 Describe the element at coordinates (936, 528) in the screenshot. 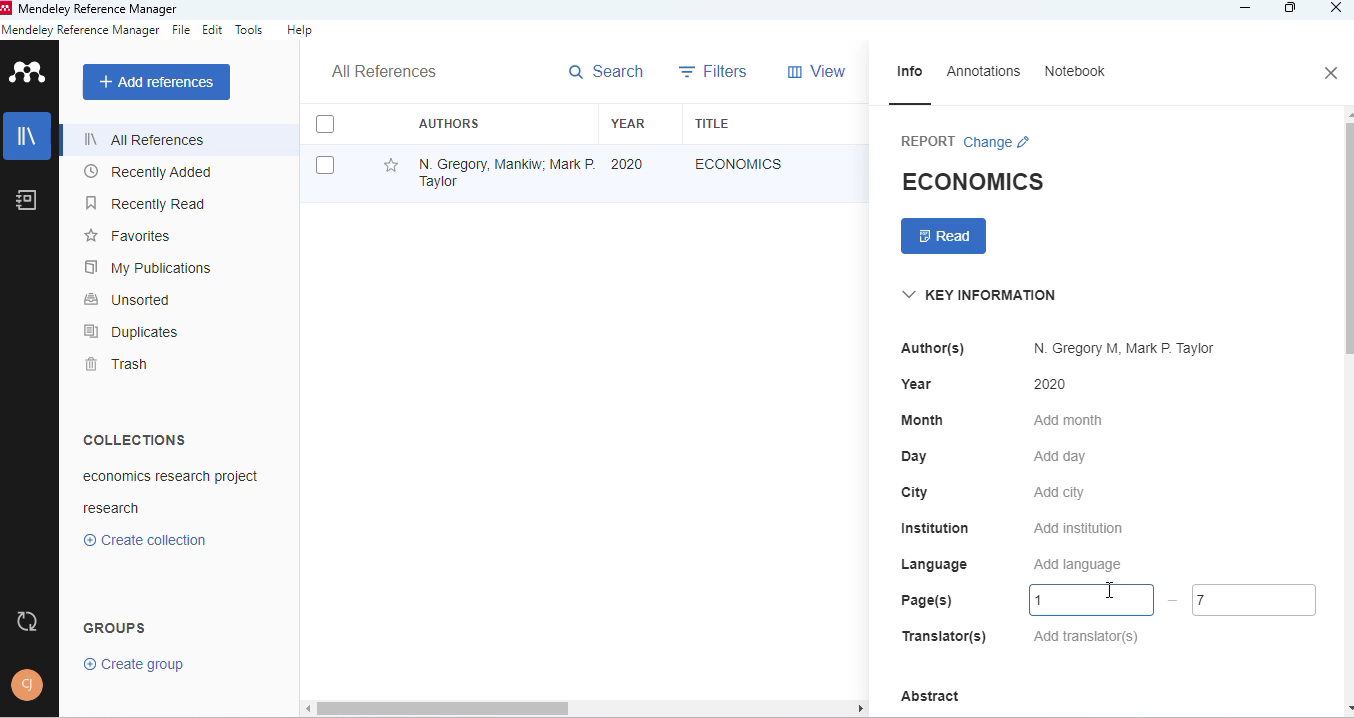

I see `institution` at that location.